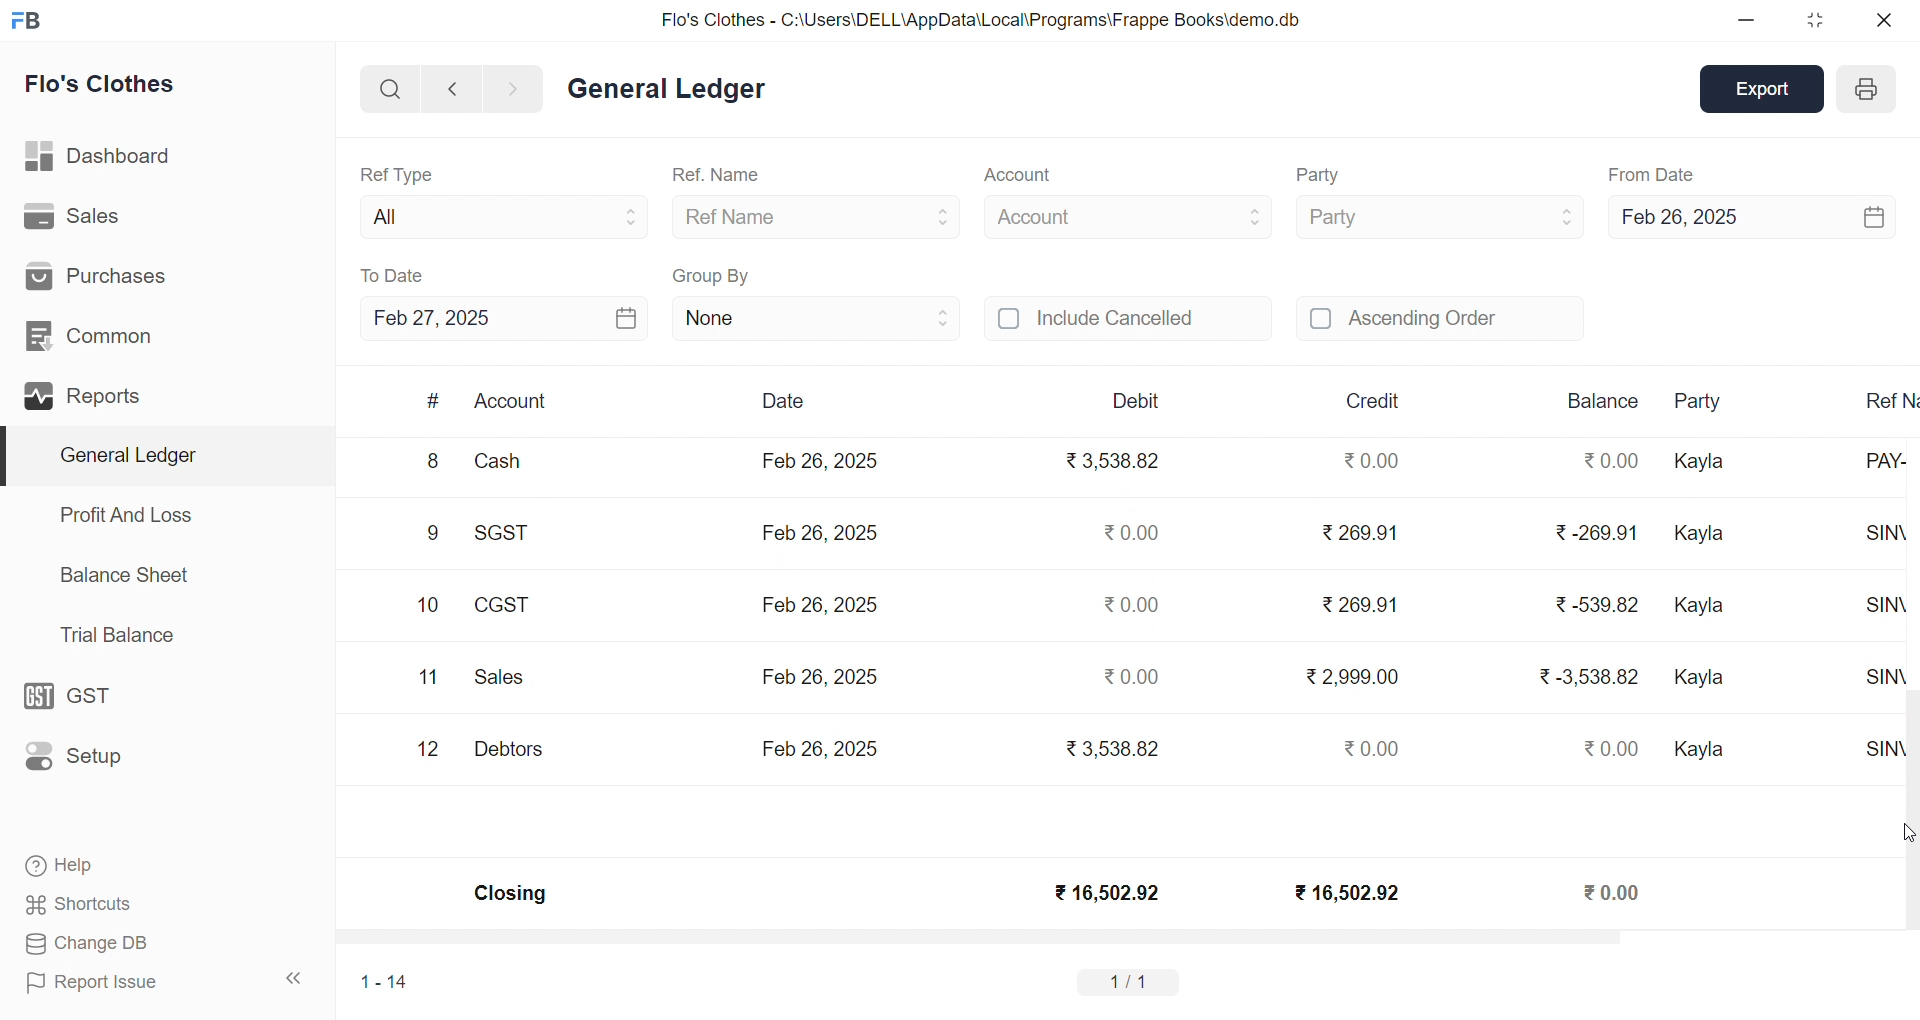 The height and width of the screenshot is (1020, 1920). Describe the element at coordinates (431, 463) in the screenshot. I see `8` at that location.